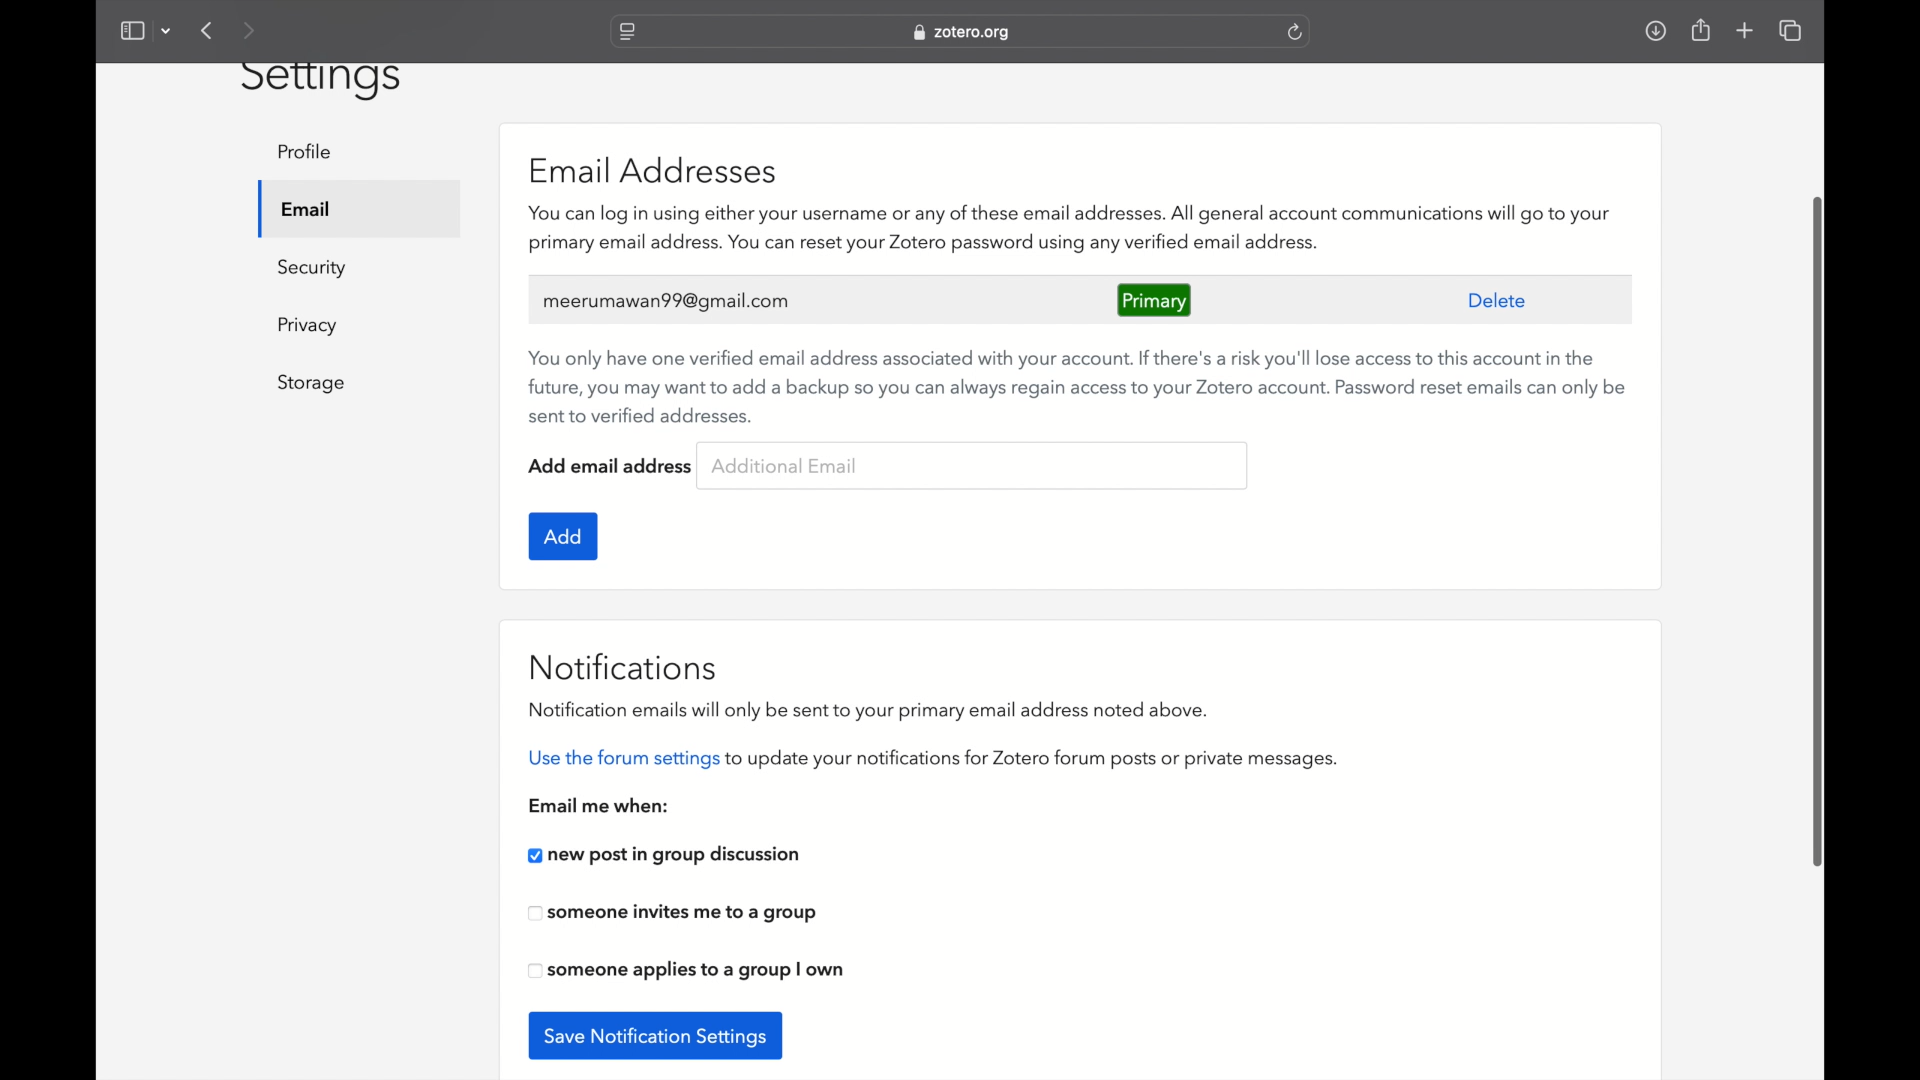 This screenshot has width=1920, height=1080. I want to click on scroll box, so click(1816, 530).